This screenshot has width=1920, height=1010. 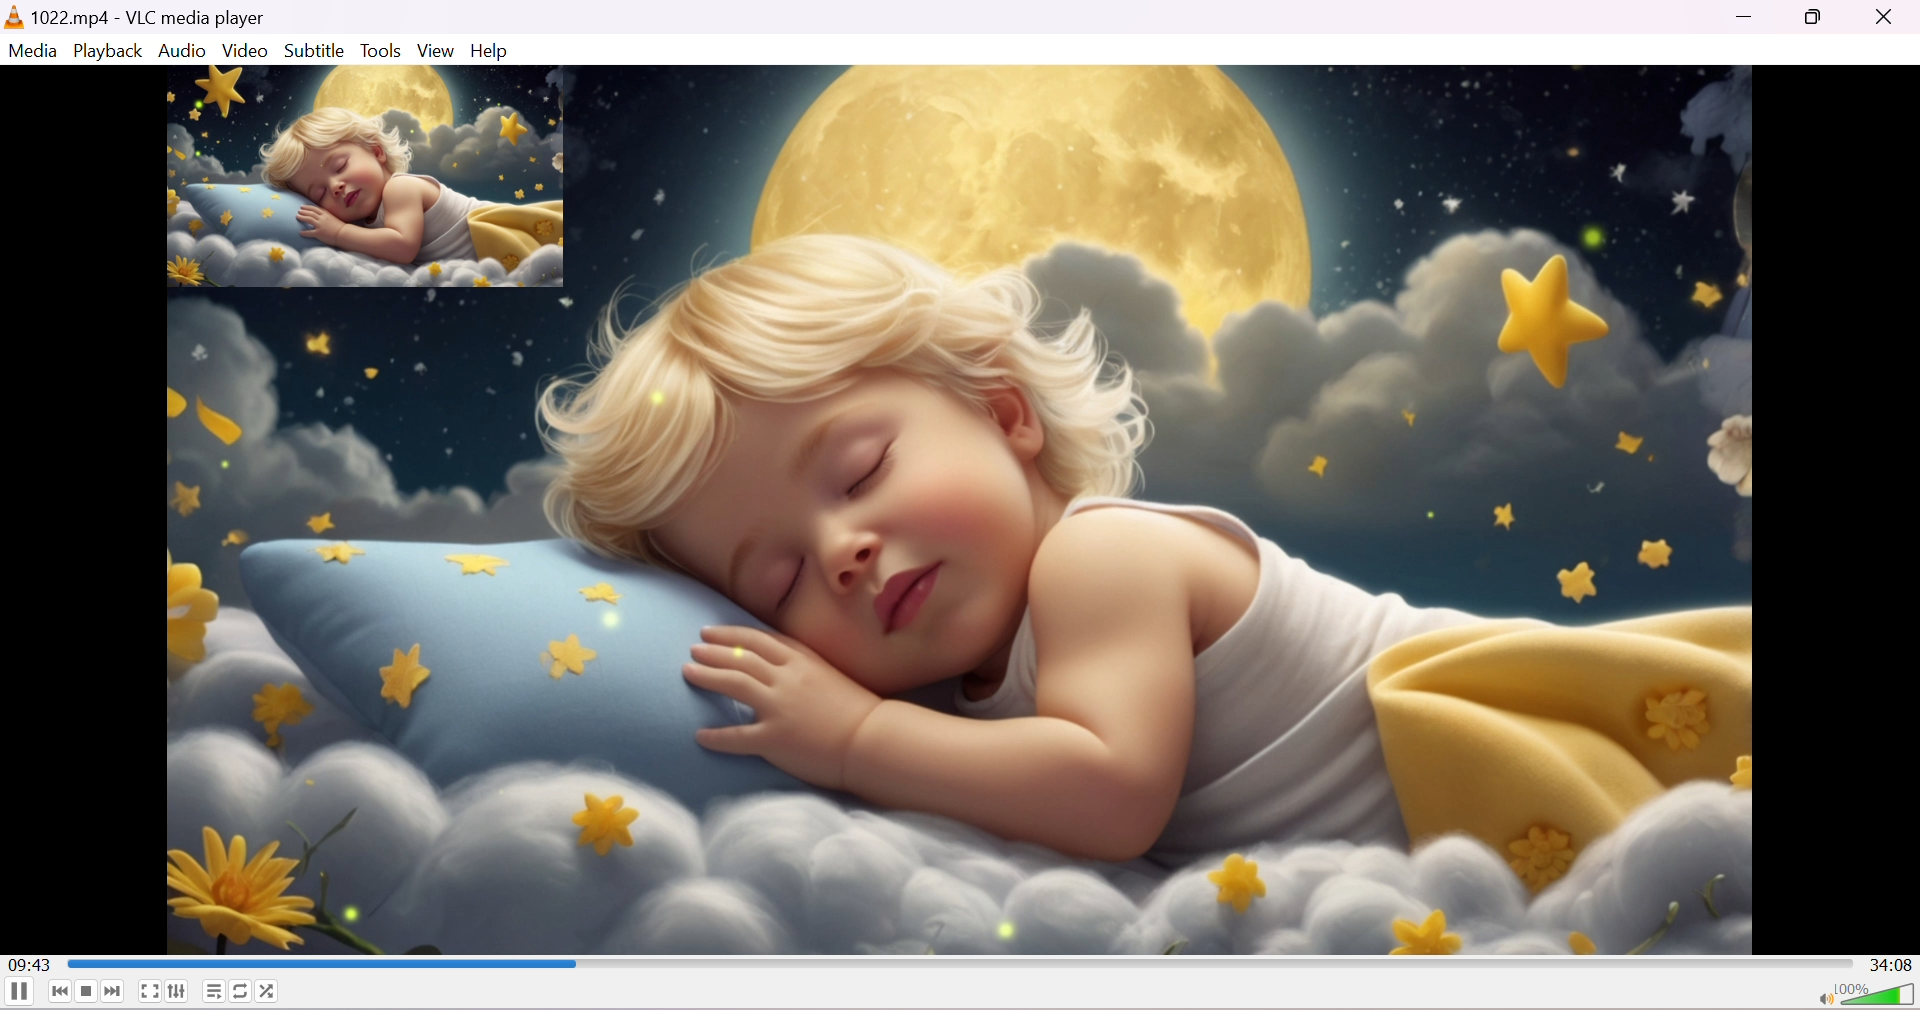 What do you see at coordinates (14, 17) in the screenshot?
I see `vlc media player` at bounding box center [14, 17].